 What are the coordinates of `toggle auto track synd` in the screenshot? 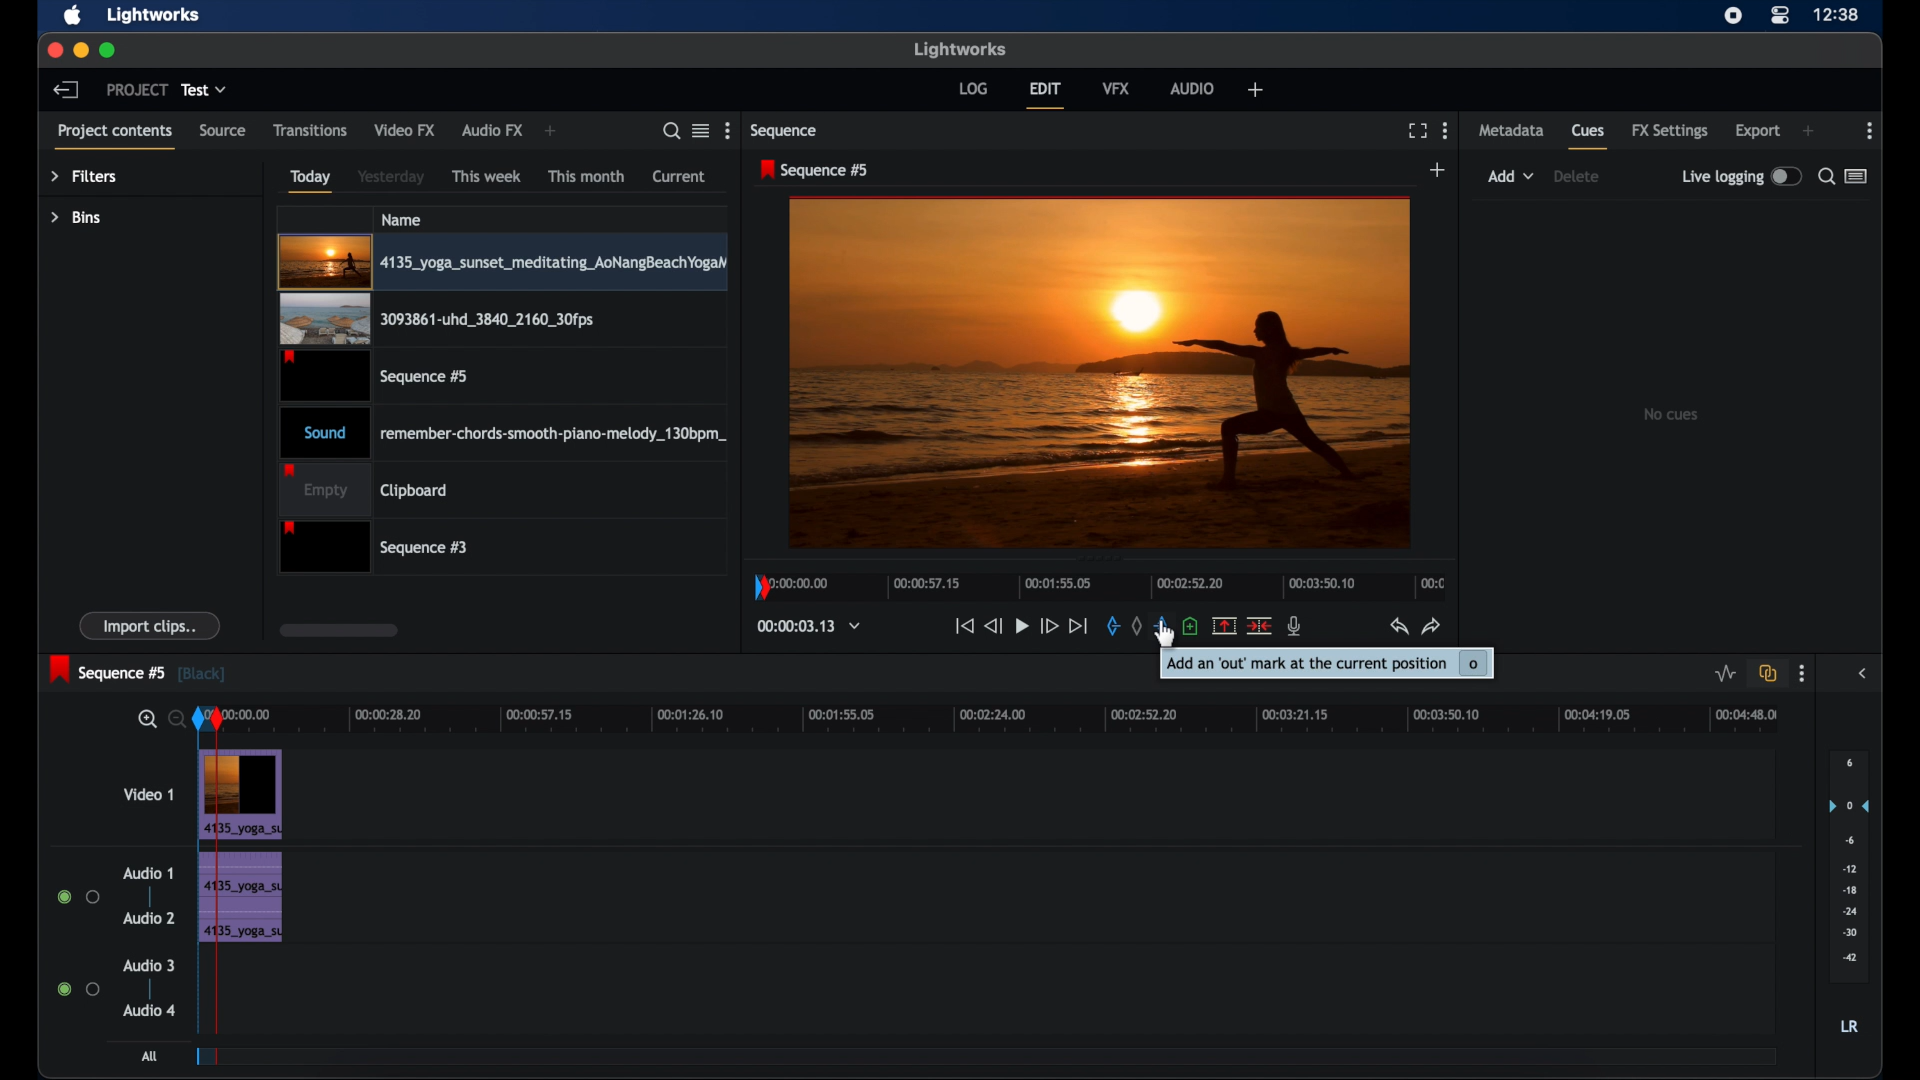 It's located at (1768, 673).